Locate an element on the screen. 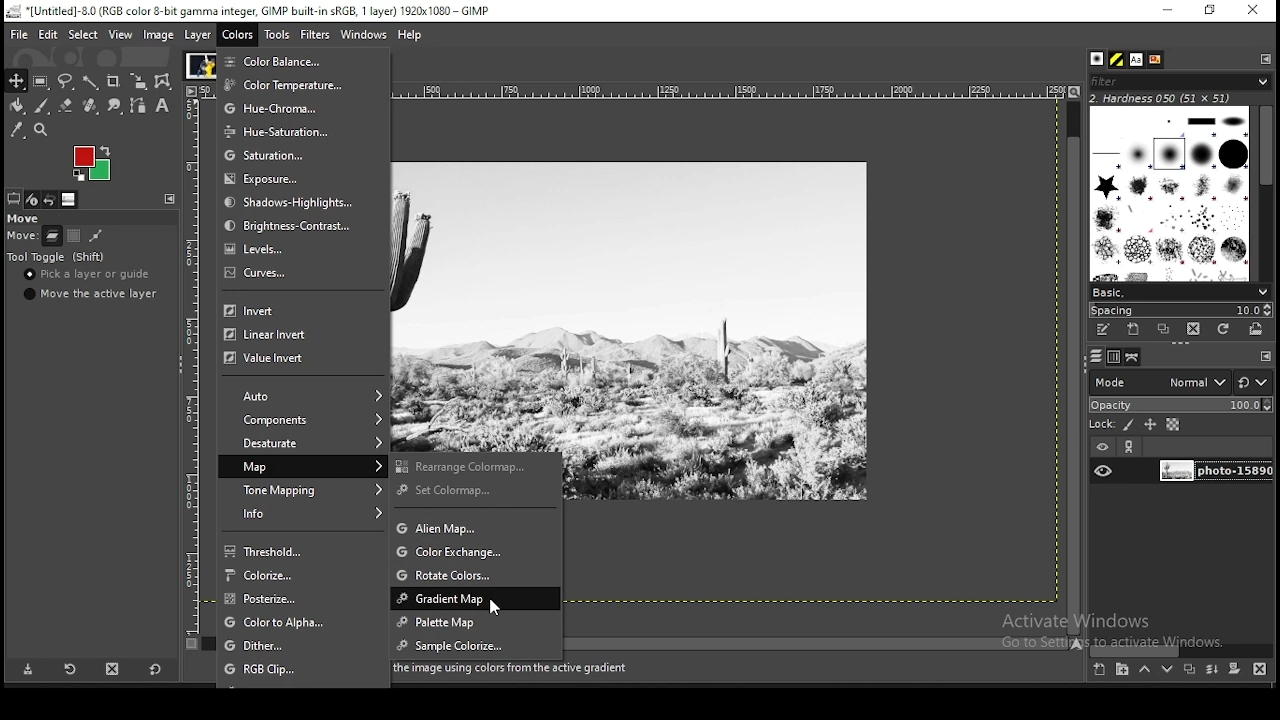  image is located at coordinates (92, 165).